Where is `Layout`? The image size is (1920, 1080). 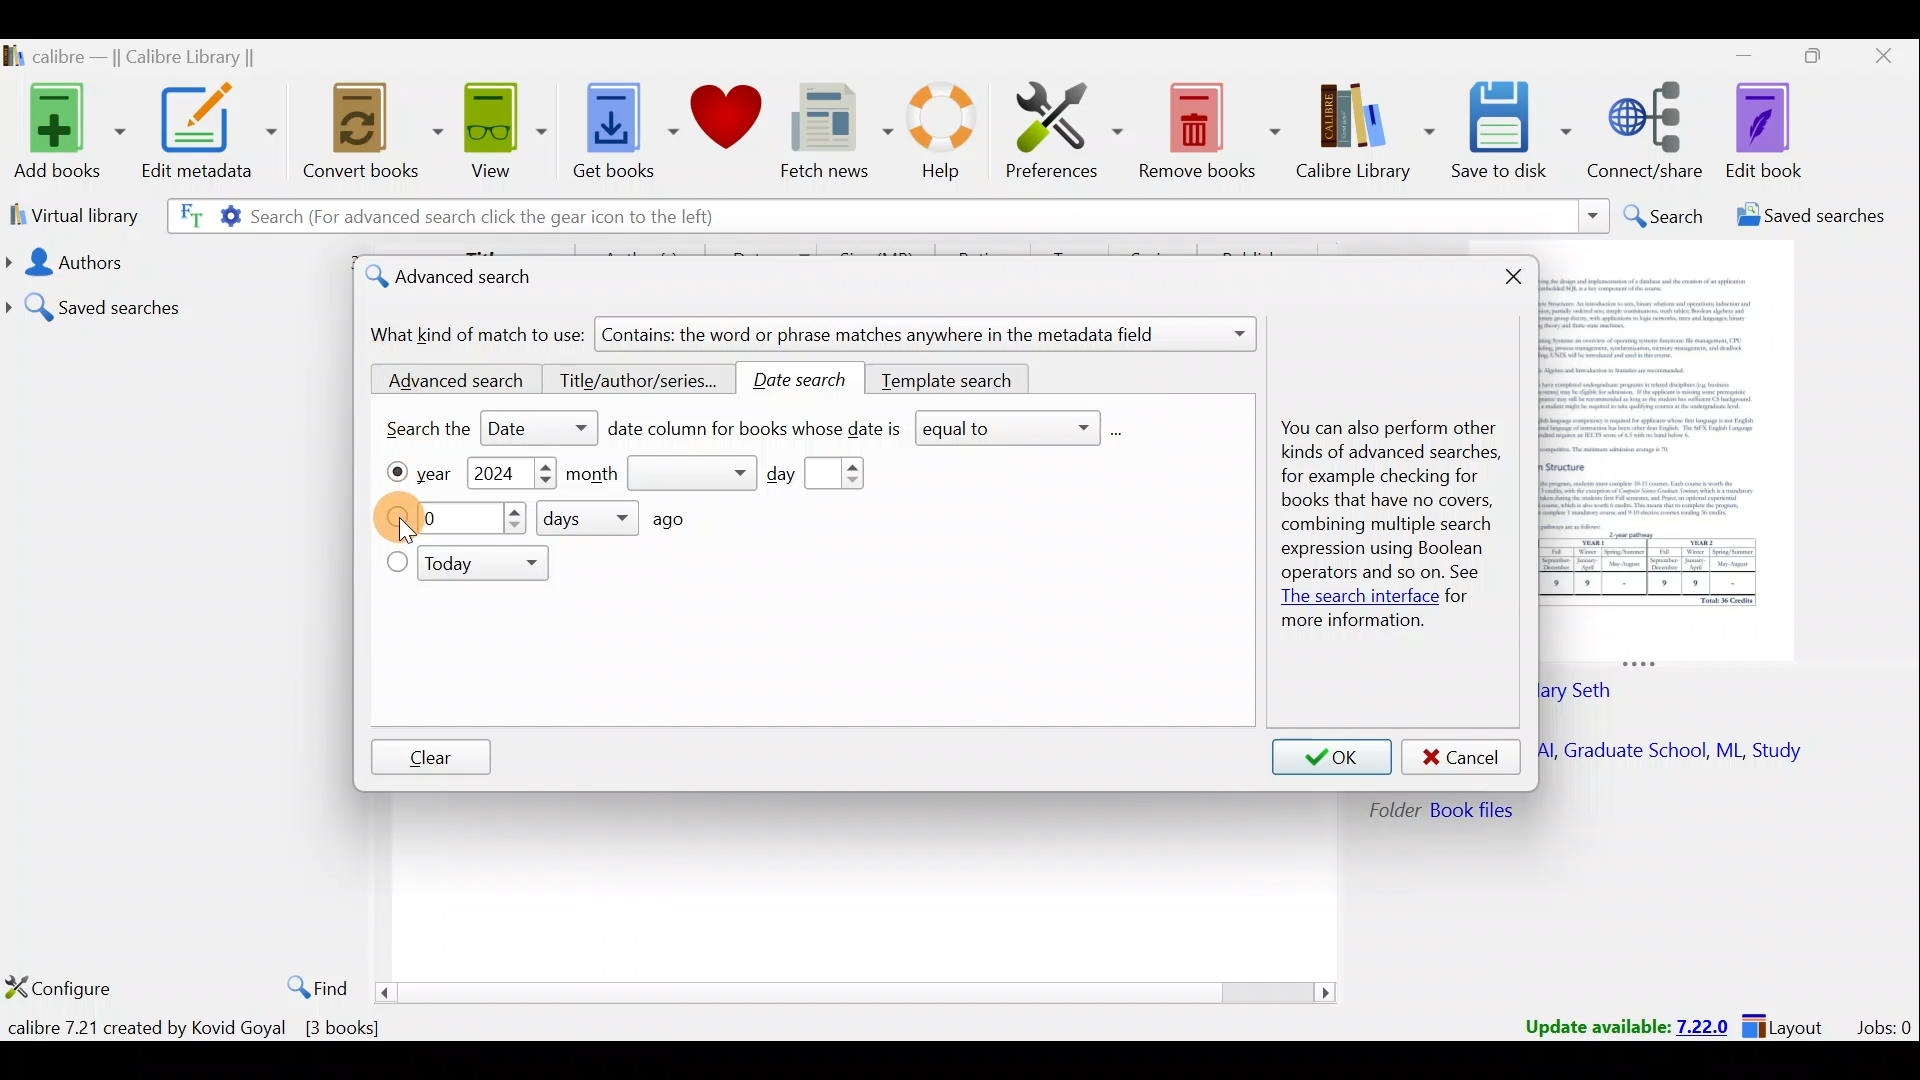 Layout is located at coordinates (1789, 1024).